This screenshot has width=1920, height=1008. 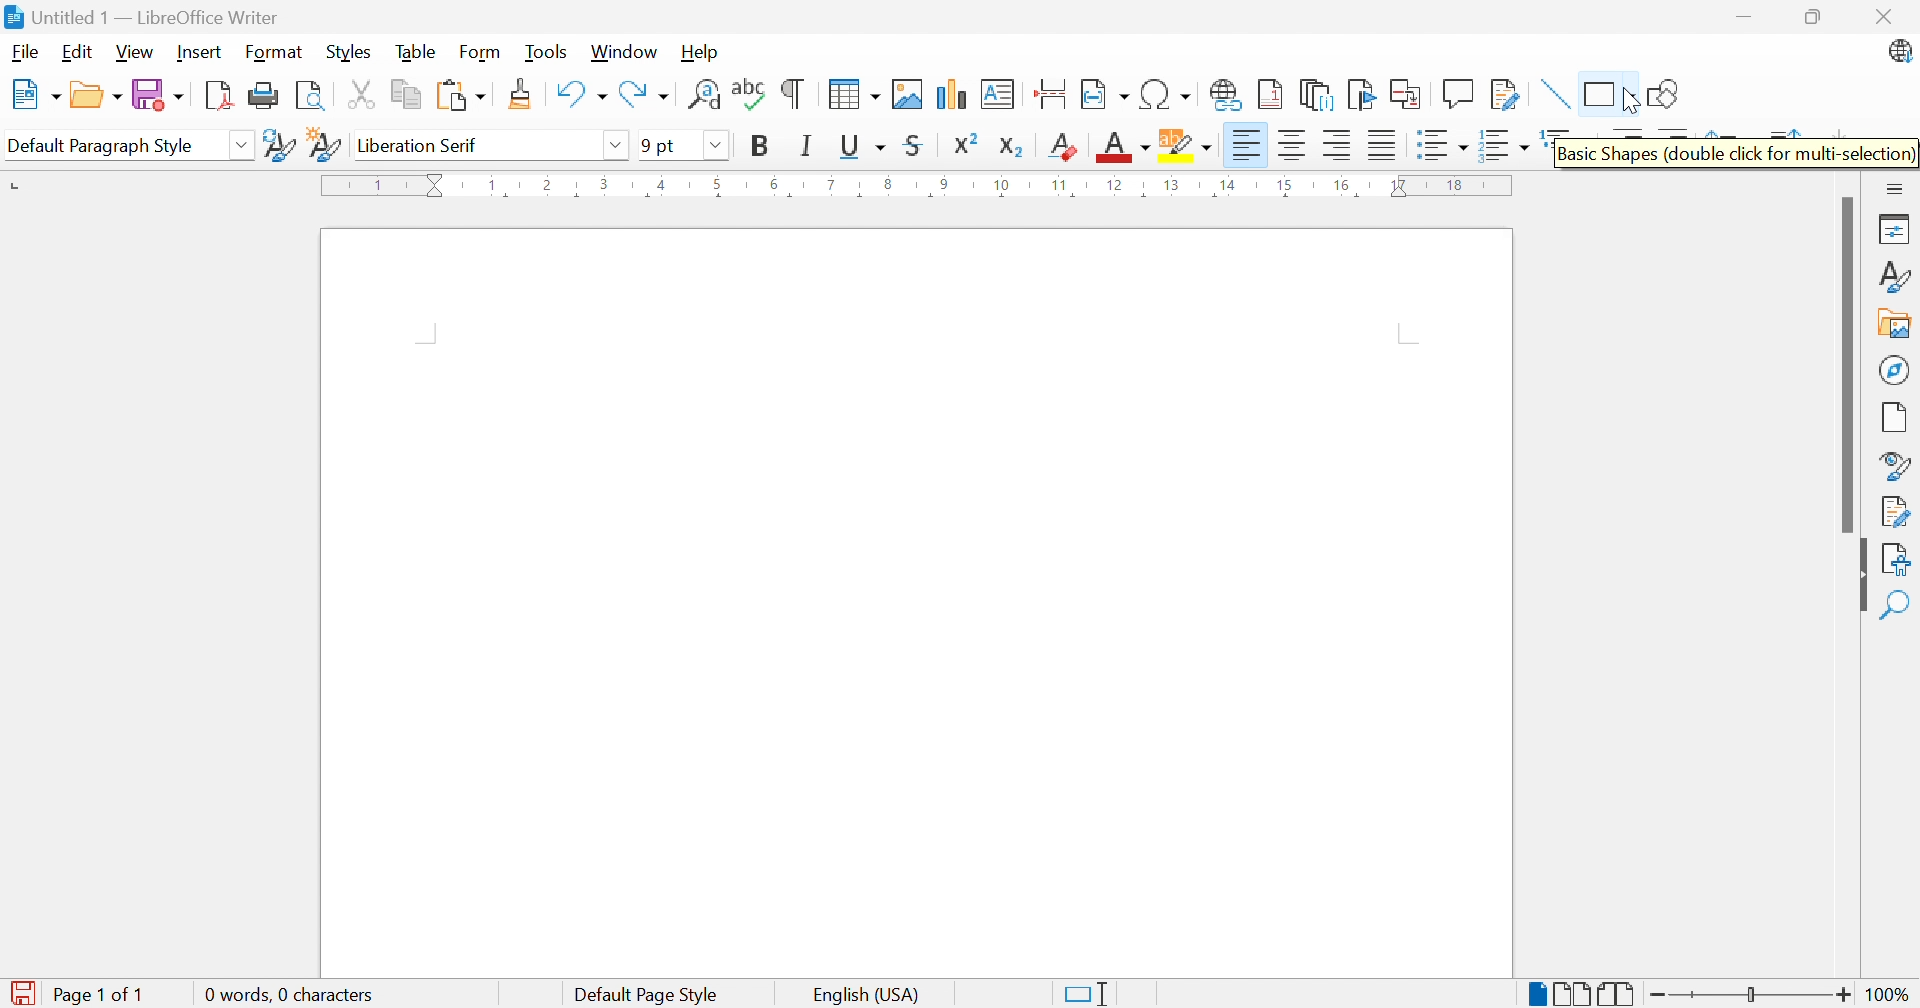 I want to click on Insert line, so click(x=1557, y=94).